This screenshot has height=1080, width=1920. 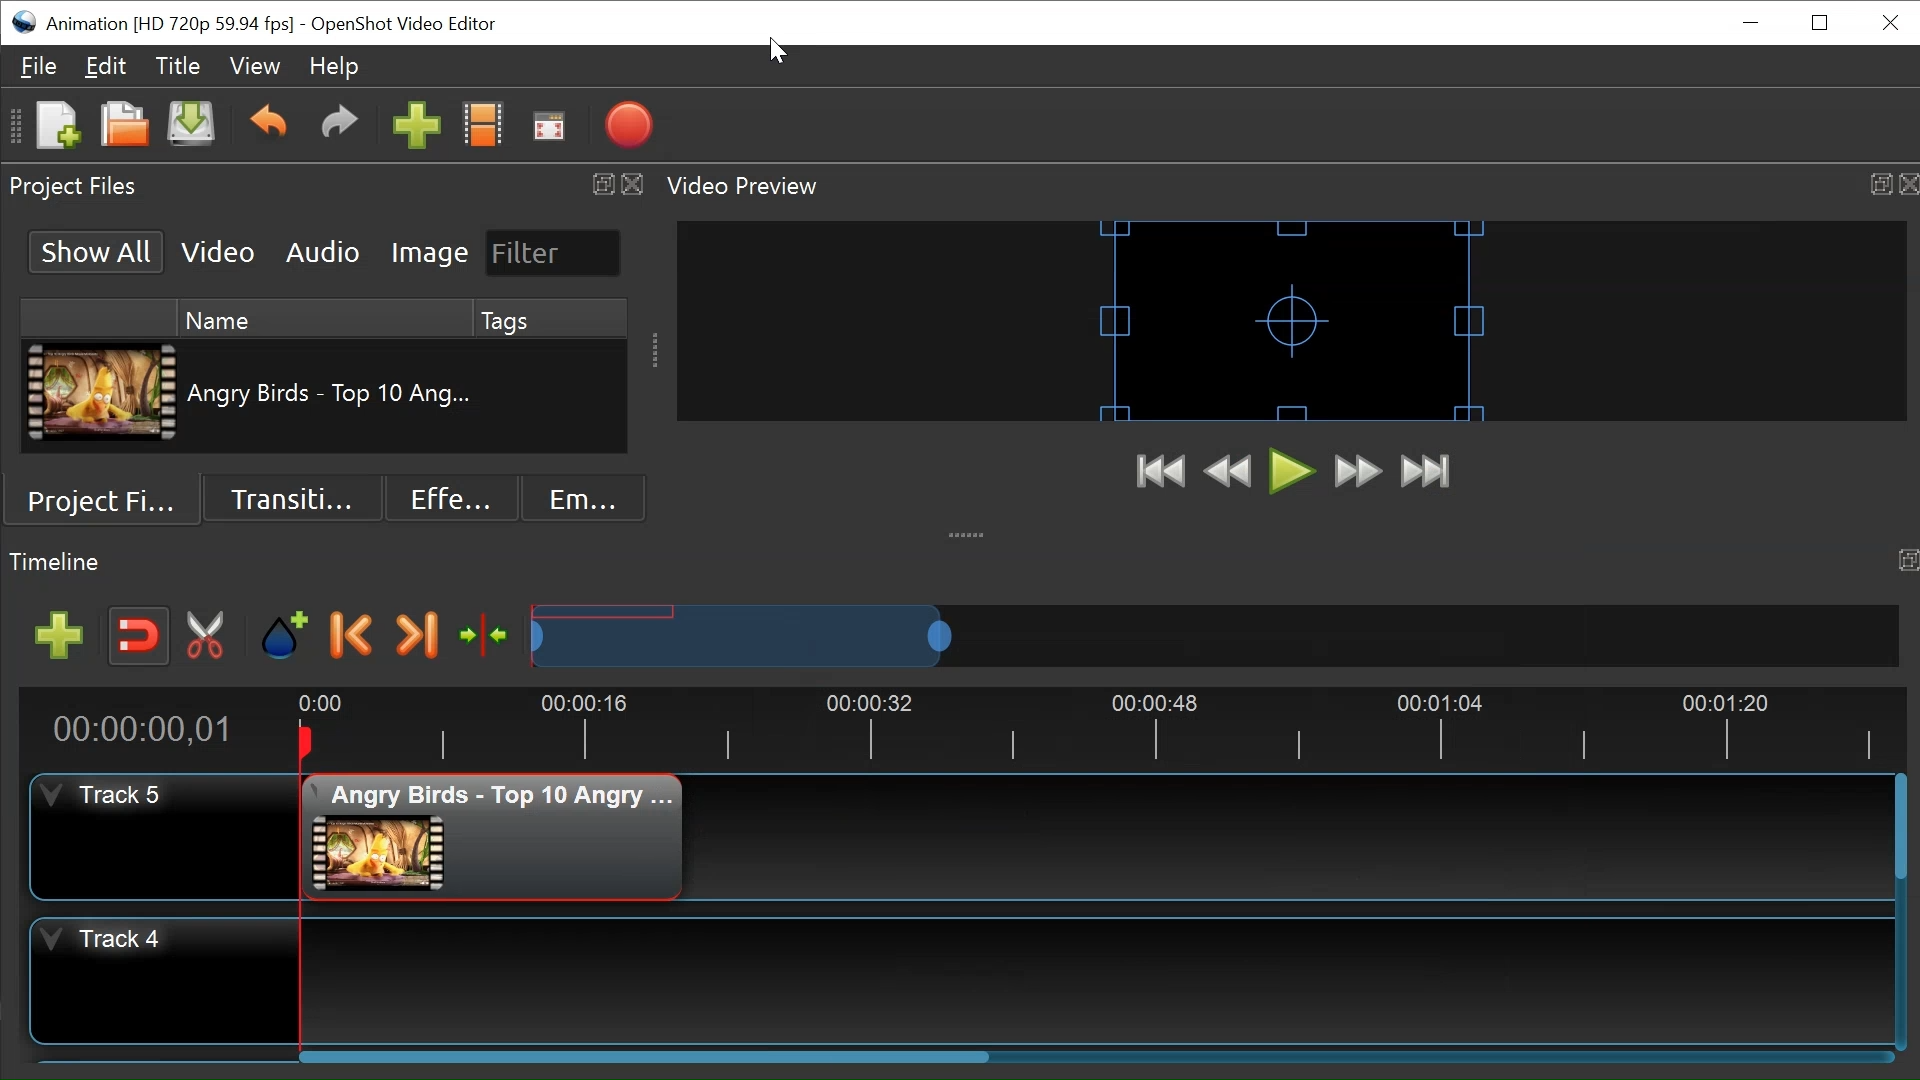 What do you see at coordinates (169, 24) in the screenshot?
I see `Project Name` at bounding box center [169, 24].